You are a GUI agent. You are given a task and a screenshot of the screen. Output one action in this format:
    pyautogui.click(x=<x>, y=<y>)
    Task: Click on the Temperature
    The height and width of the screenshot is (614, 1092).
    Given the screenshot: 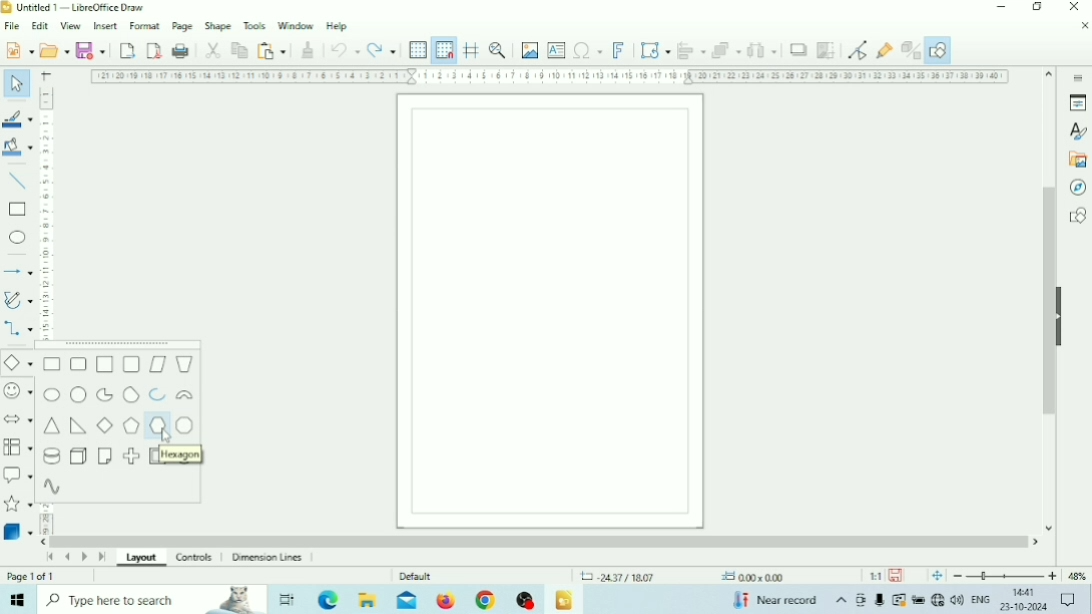 What is the action you would take?
    pyautogui.click(x=774, y=599)
    